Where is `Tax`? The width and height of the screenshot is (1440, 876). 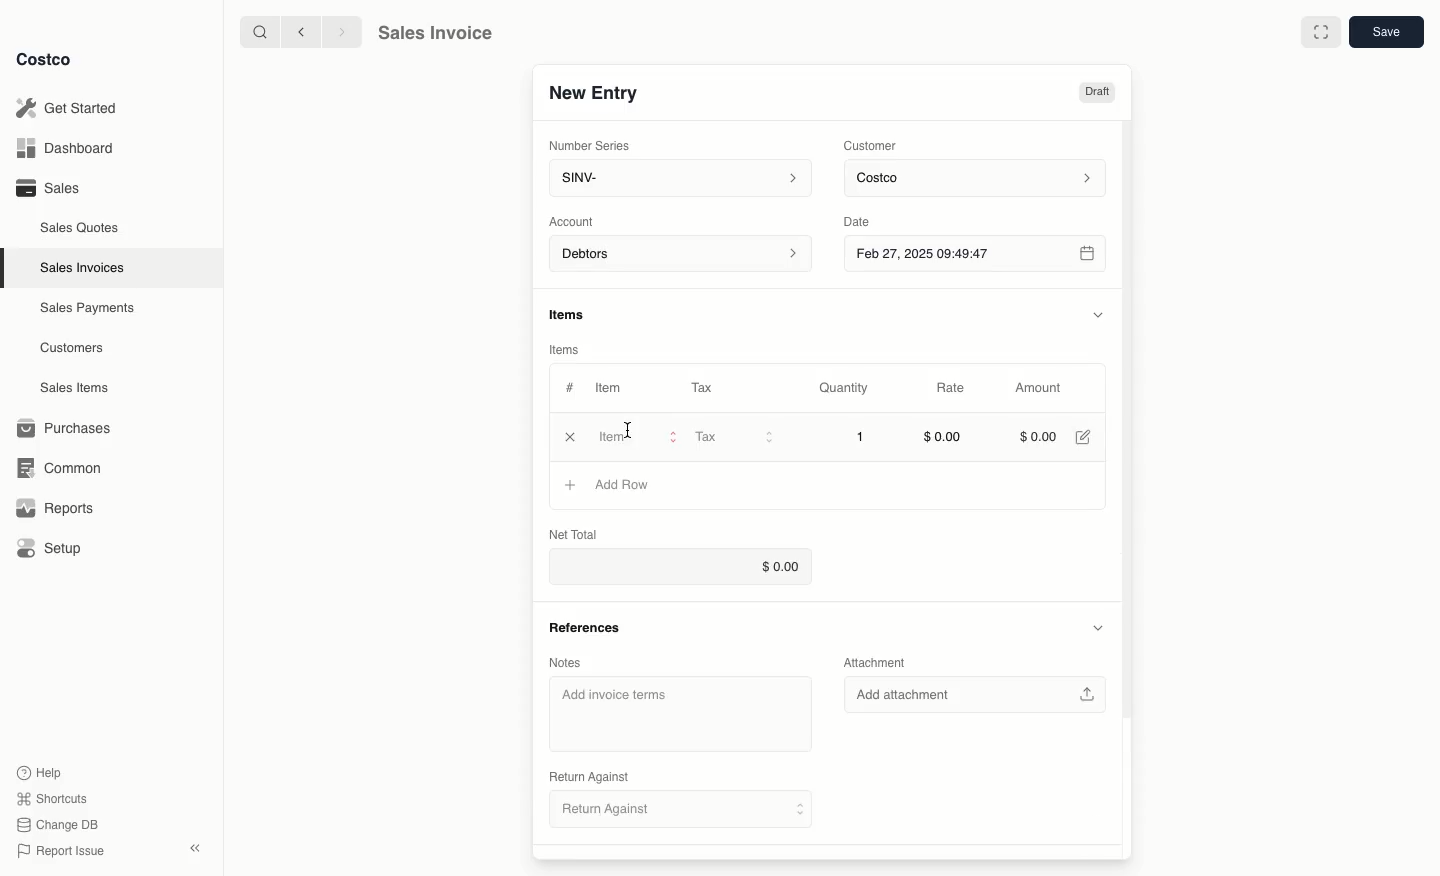
Tax is located at coordinates (733, 437).